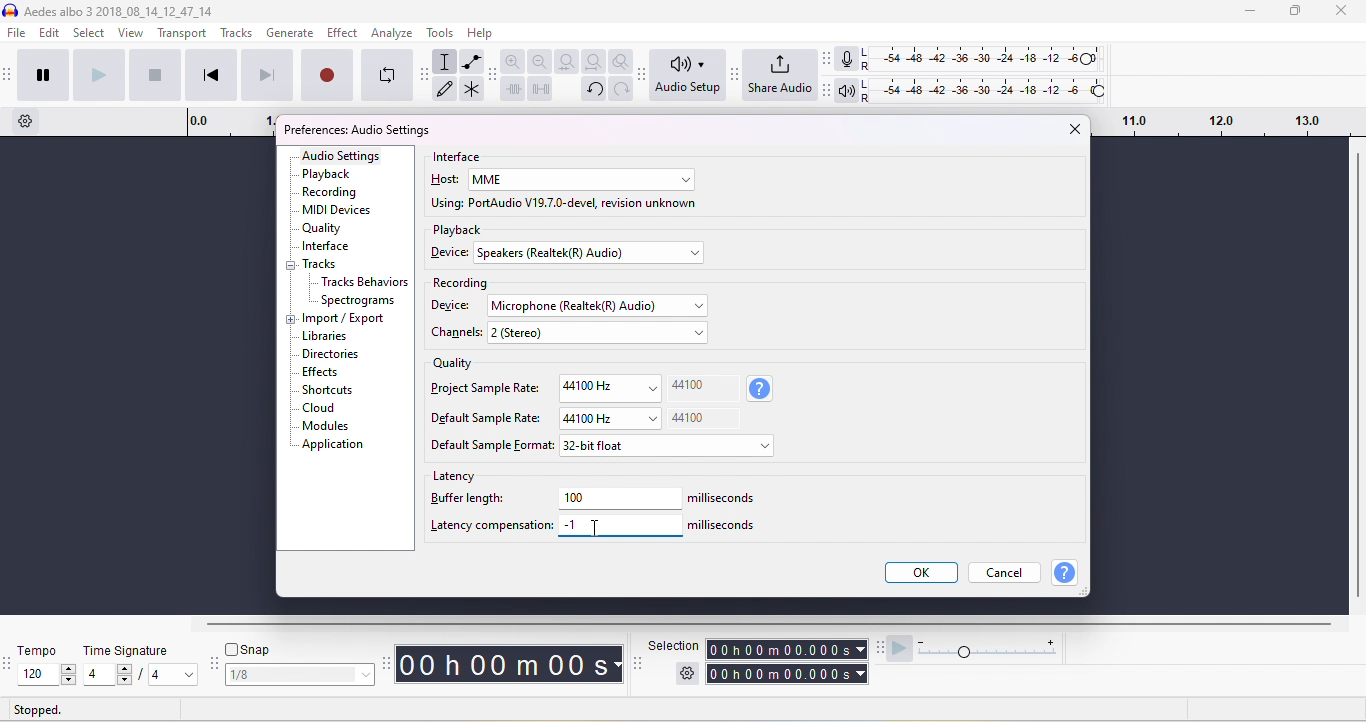 The image size is (1366, 722). Describe the element at coordinates (387, 74) in the screenshot. I see `enable looping` at that location.